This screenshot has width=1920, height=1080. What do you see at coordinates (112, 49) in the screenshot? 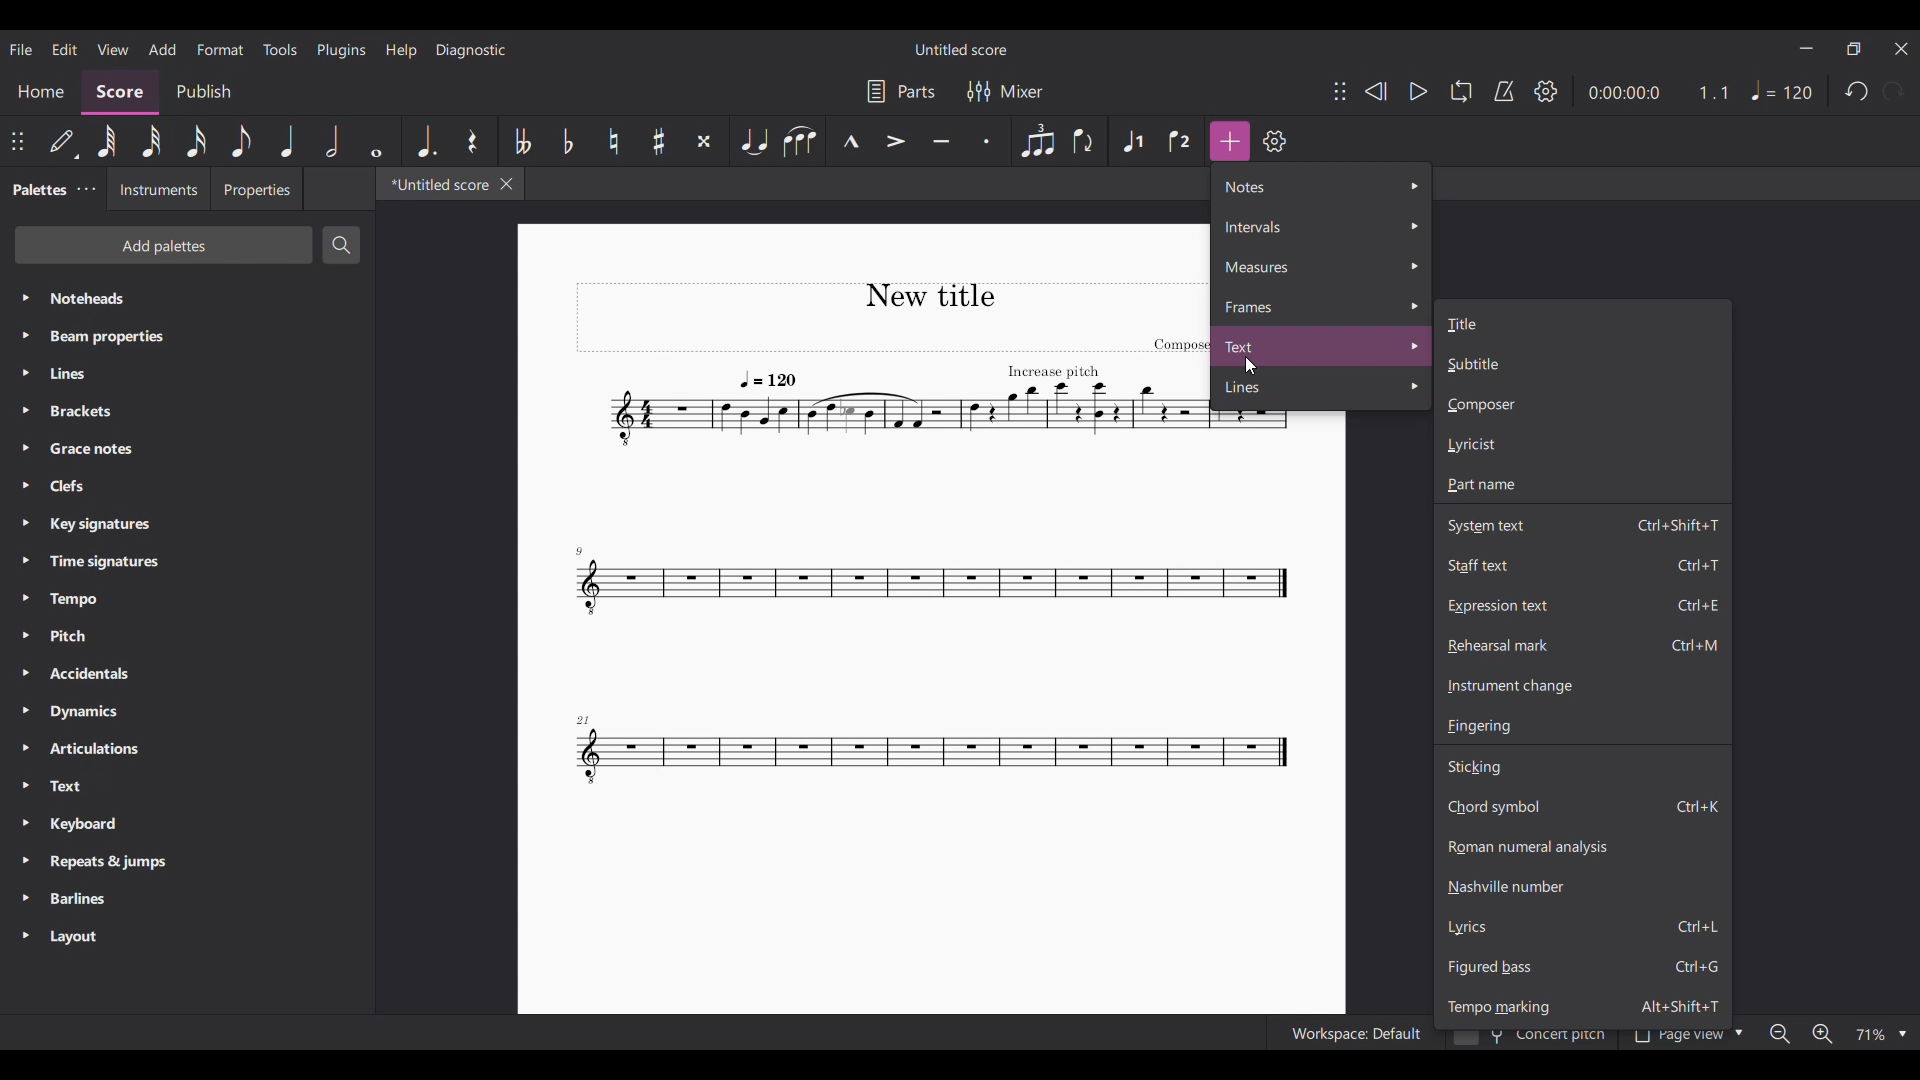
I see `View menu` at bounding box center [112, 49].